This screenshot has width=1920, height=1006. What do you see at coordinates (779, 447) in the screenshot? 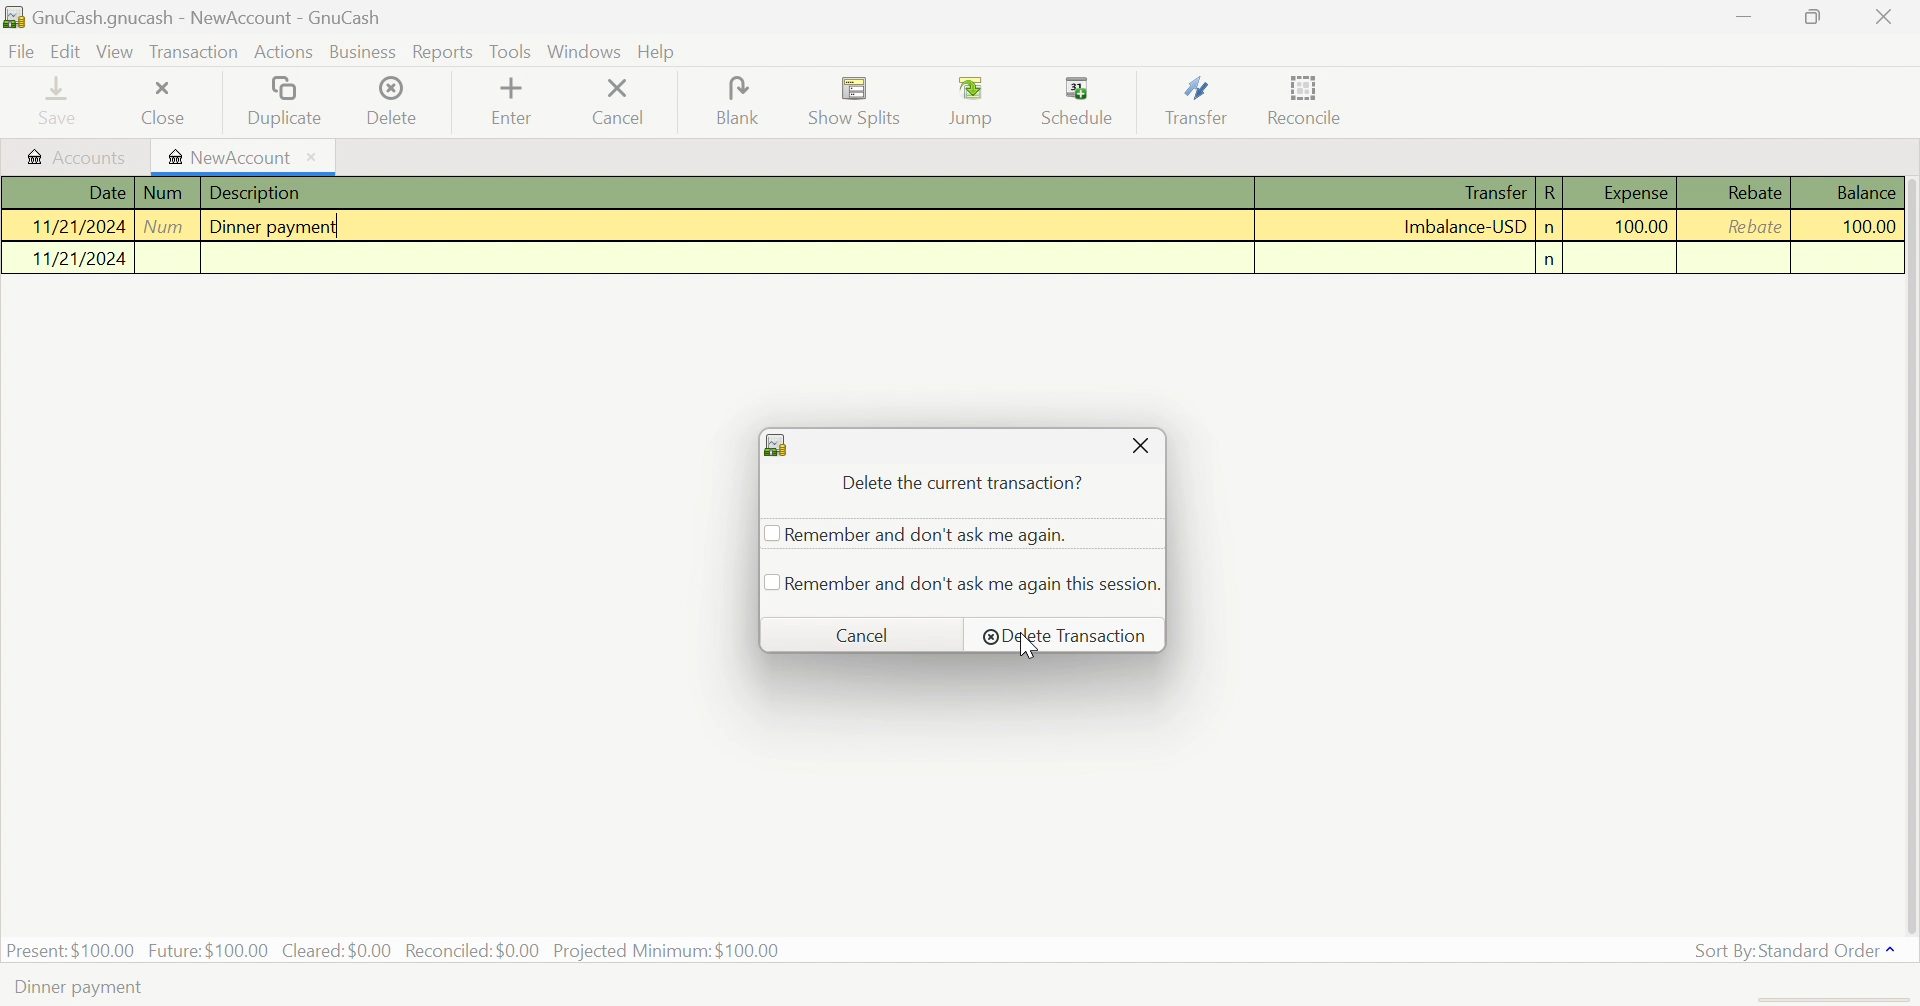
I see ` GnuCash icon` at bounding box center [779, 447].